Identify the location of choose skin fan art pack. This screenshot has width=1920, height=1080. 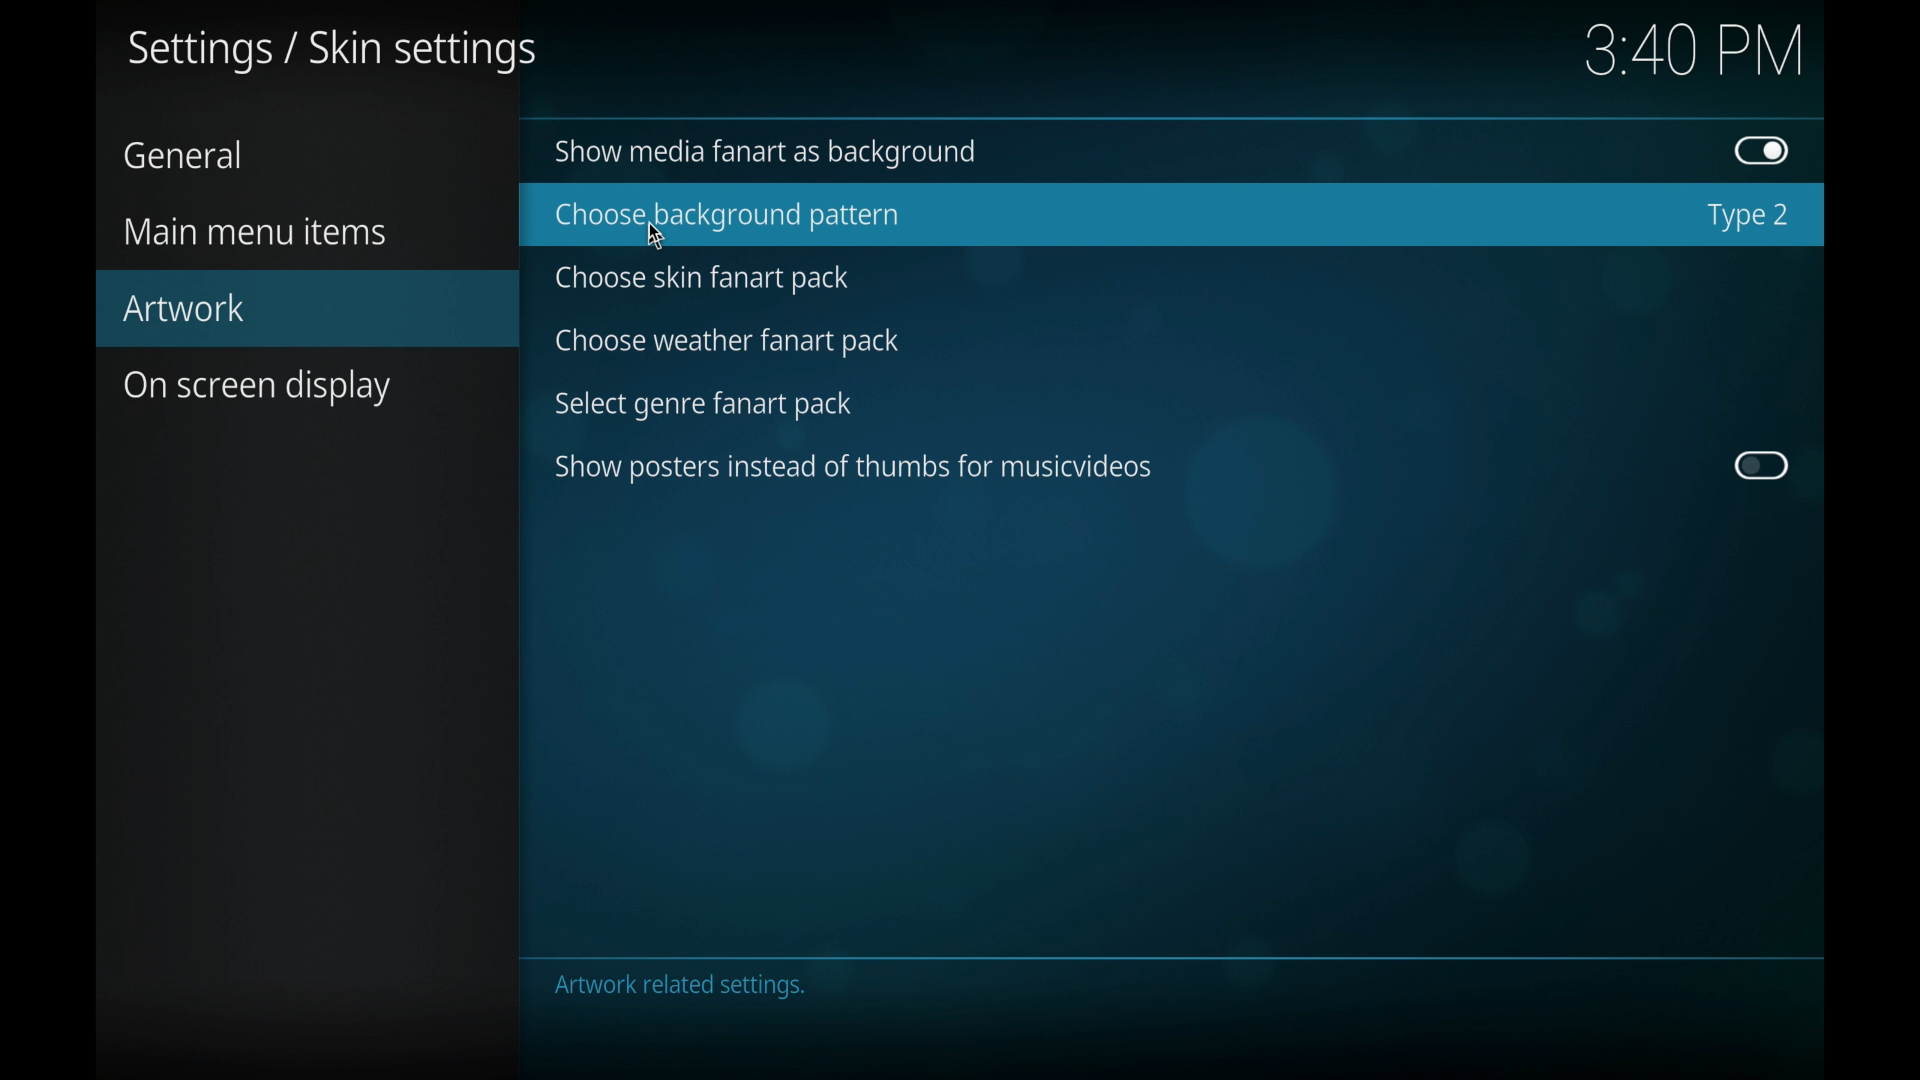
(709, 277).